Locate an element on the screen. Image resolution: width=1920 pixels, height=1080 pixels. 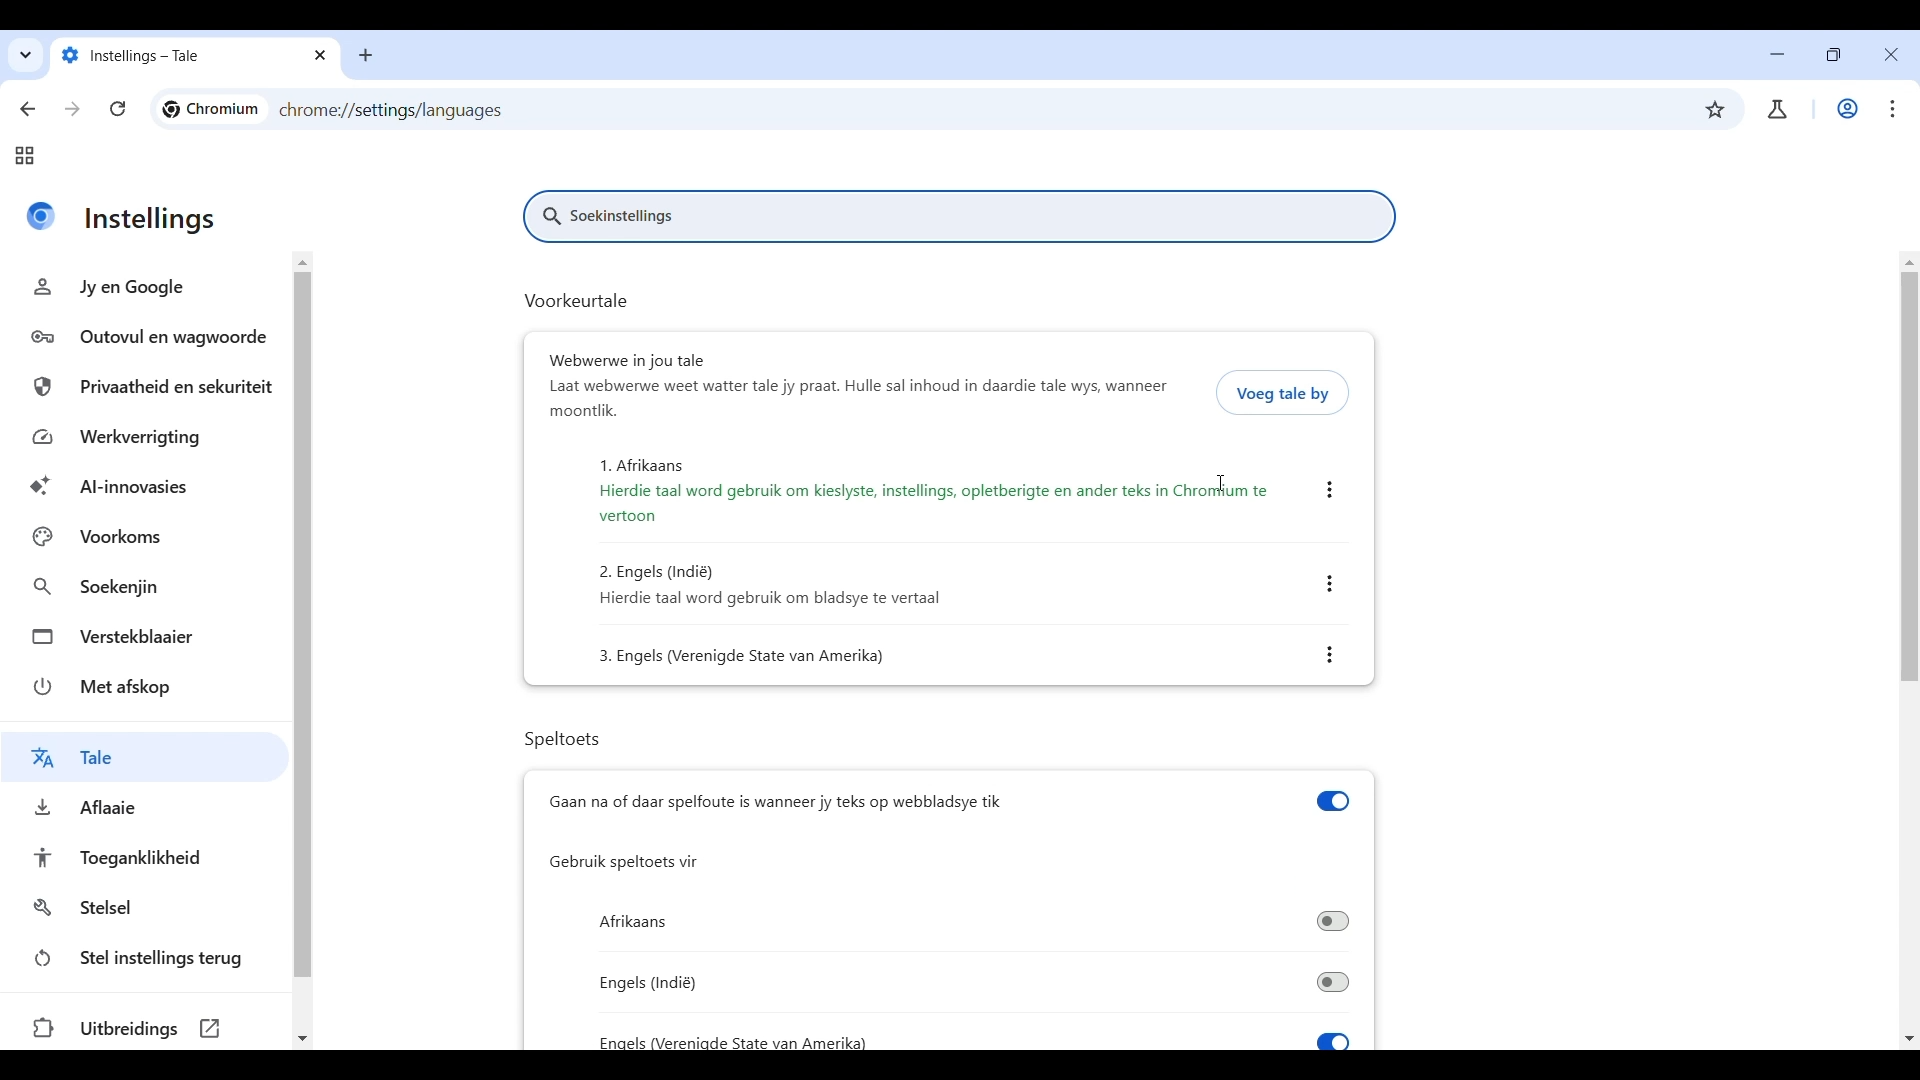
Verstekblaaier is located at coordinates (137, 638).